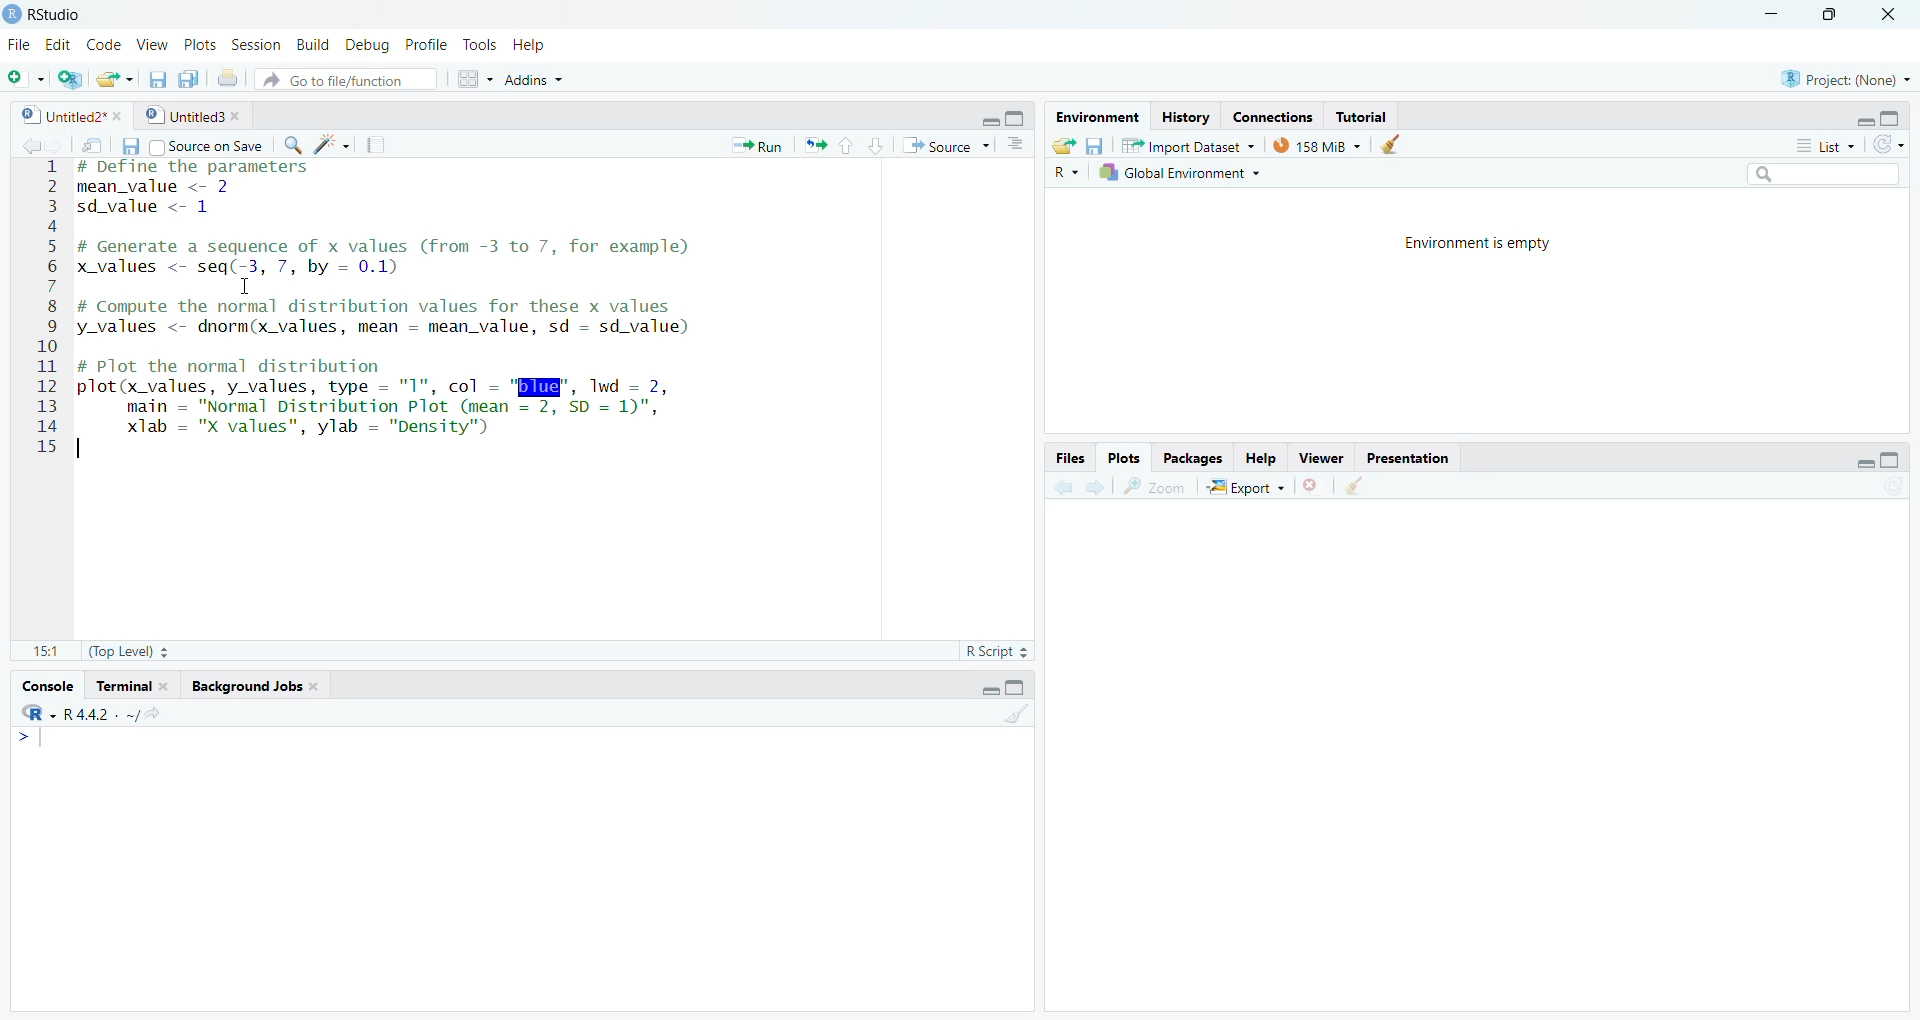  I want to click on search, so click(1819, 175).